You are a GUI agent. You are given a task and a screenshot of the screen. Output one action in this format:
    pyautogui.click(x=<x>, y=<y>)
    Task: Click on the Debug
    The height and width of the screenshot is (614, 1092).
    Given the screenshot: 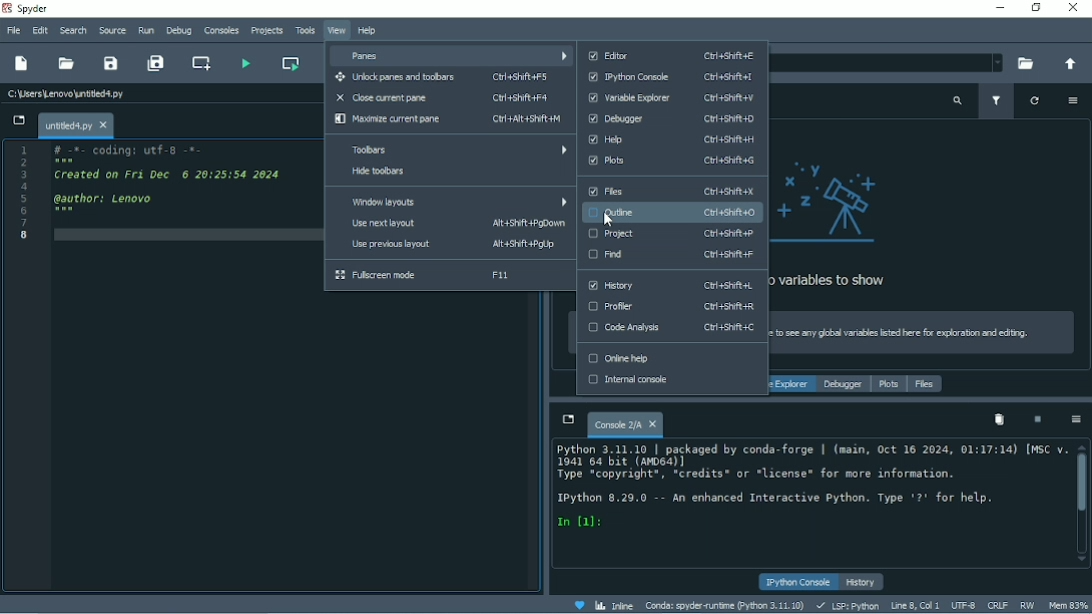 What is the action you would take?
    pyautogui.click(x=179, y=31)
    